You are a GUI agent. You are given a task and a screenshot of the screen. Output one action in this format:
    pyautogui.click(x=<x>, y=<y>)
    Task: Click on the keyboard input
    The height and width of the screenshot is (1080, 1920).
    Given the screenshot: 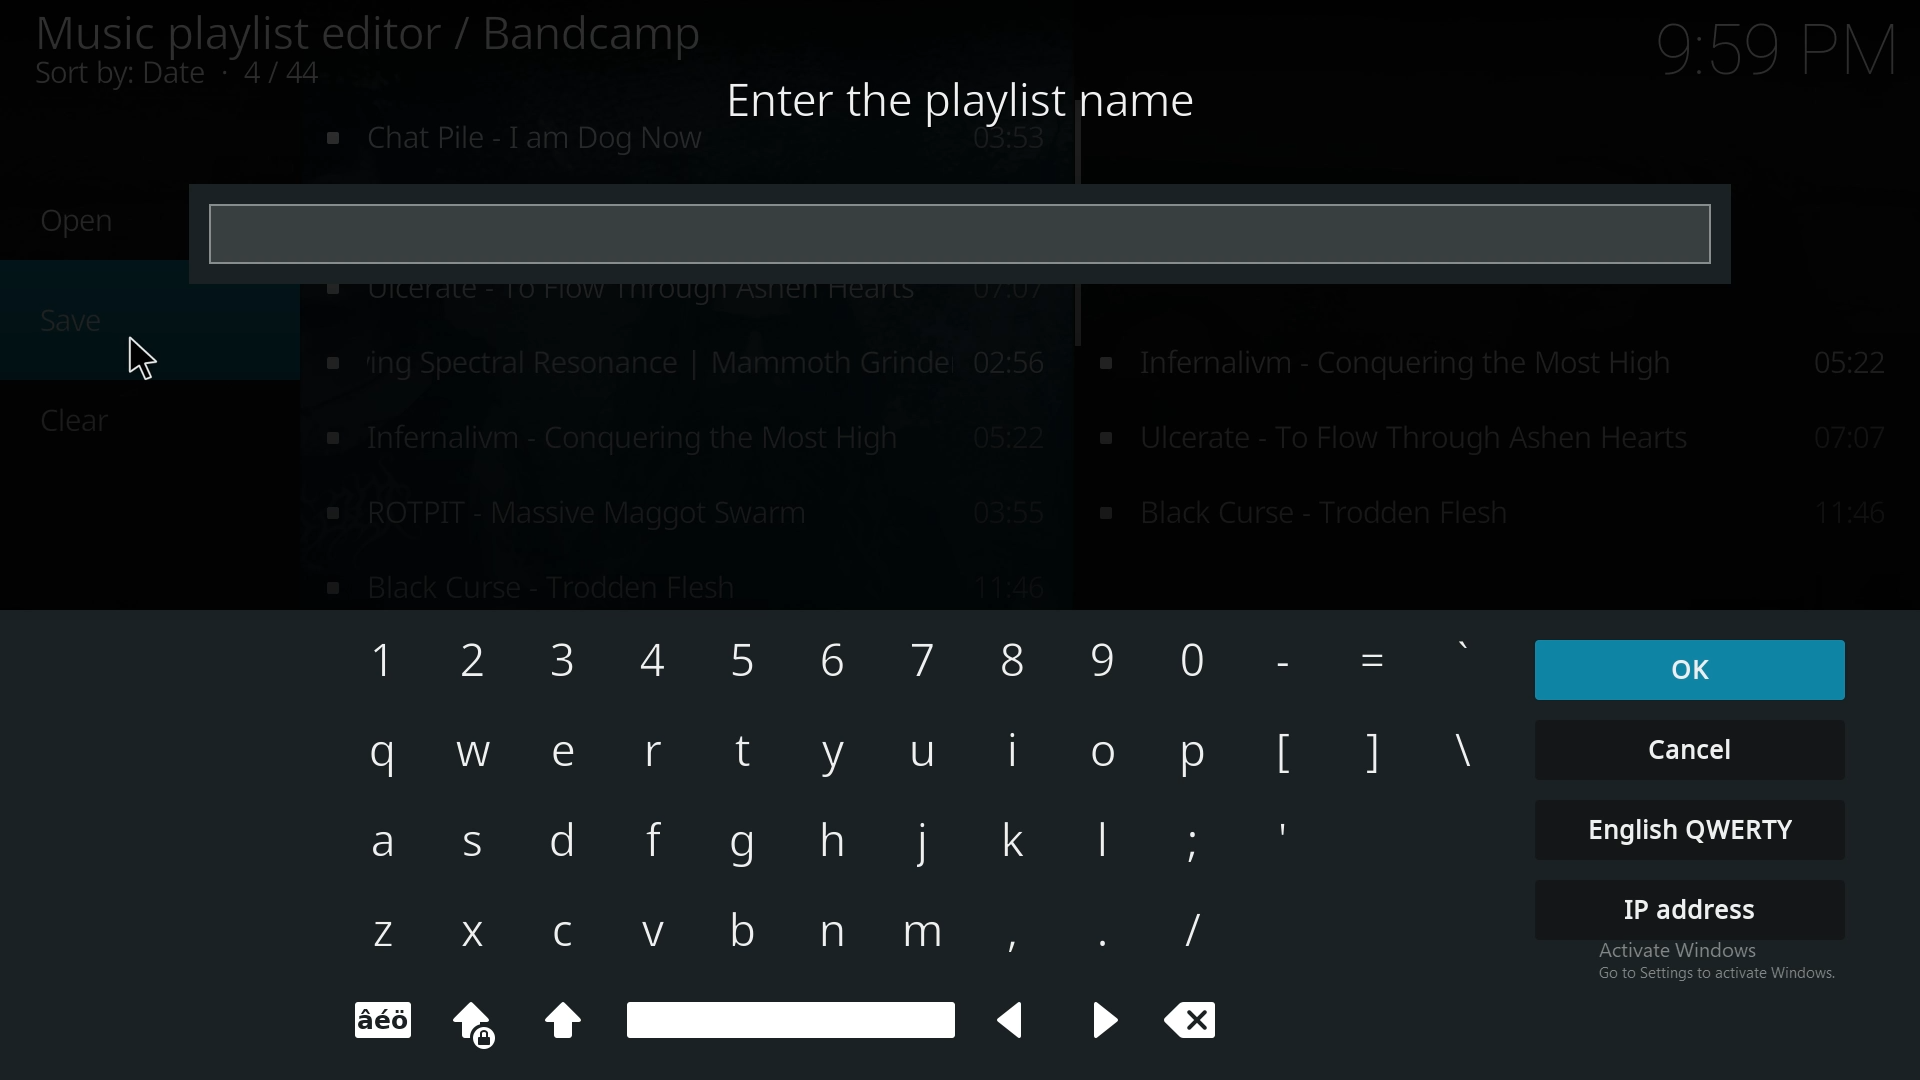 What is the action you would take?
    pyautogui.click(x=657, y=660)
    